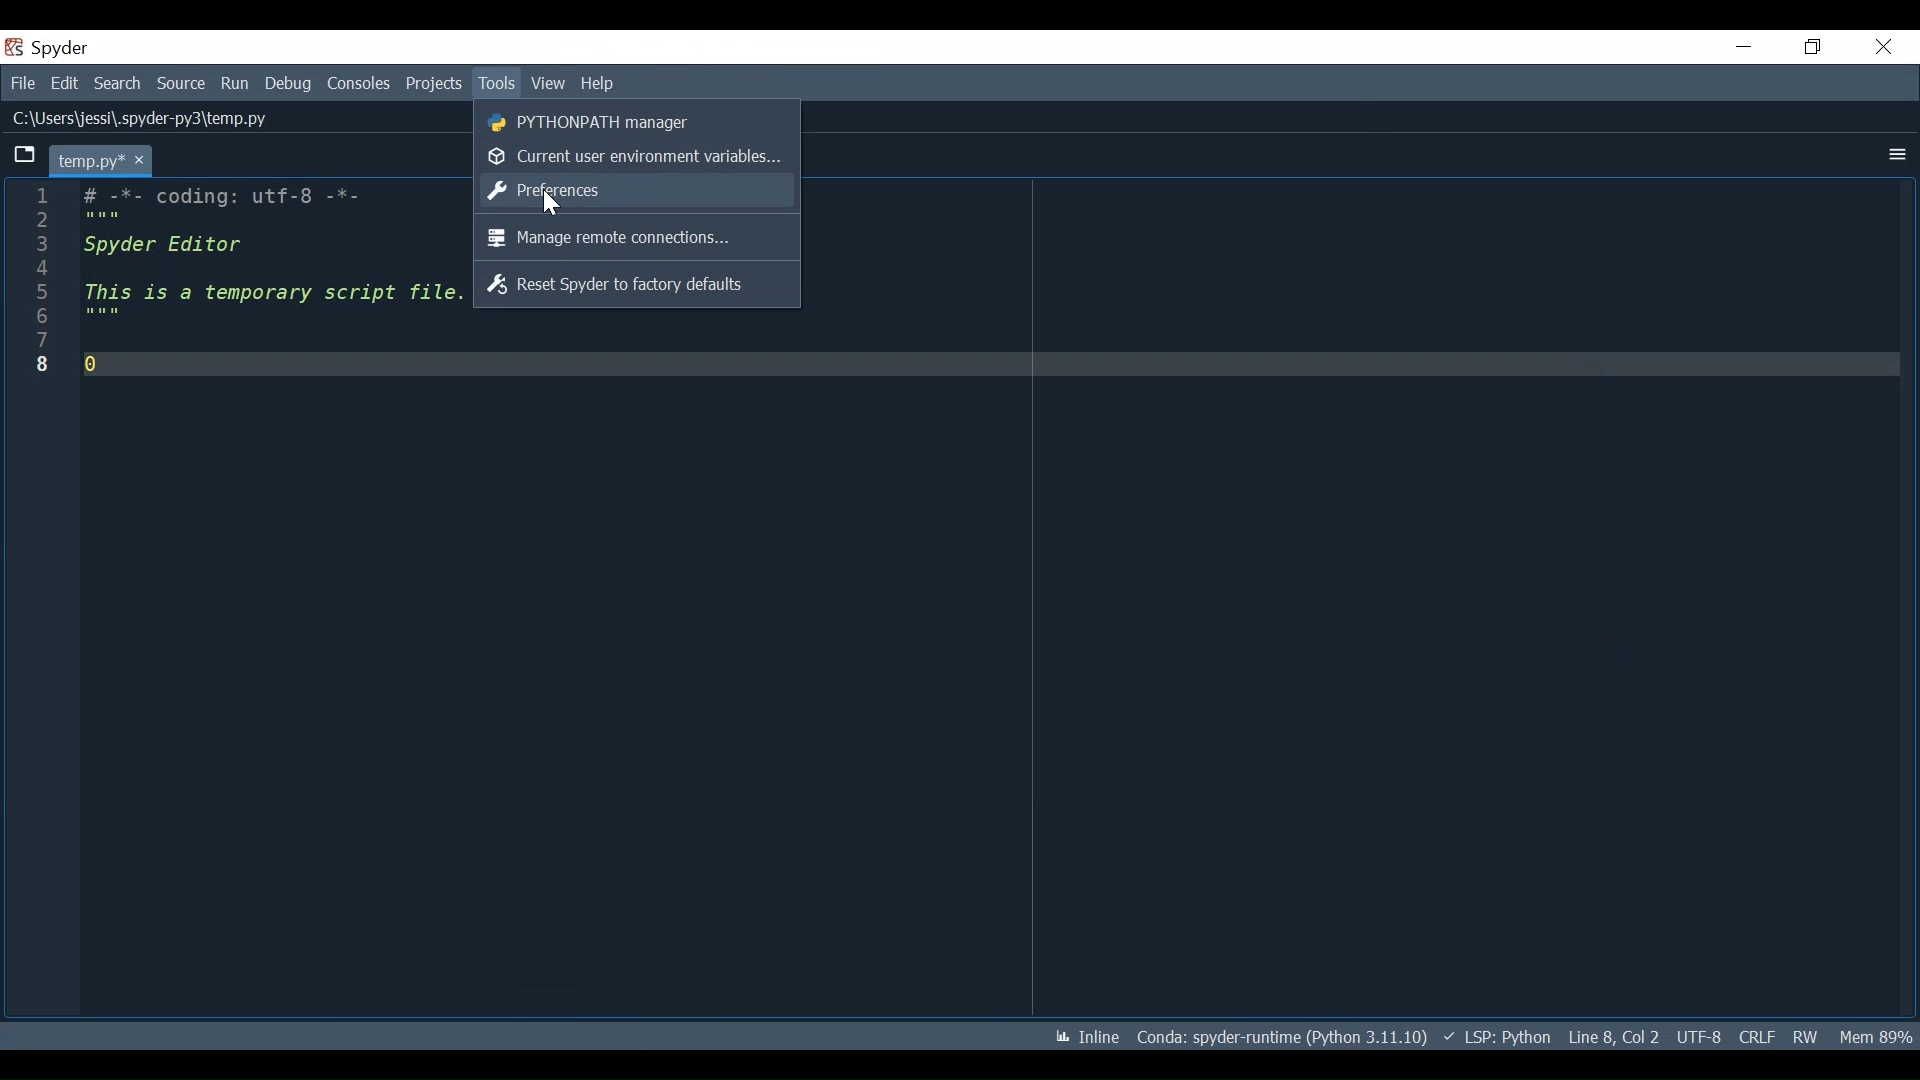  I want to click on Language, so click(1497, 1035).